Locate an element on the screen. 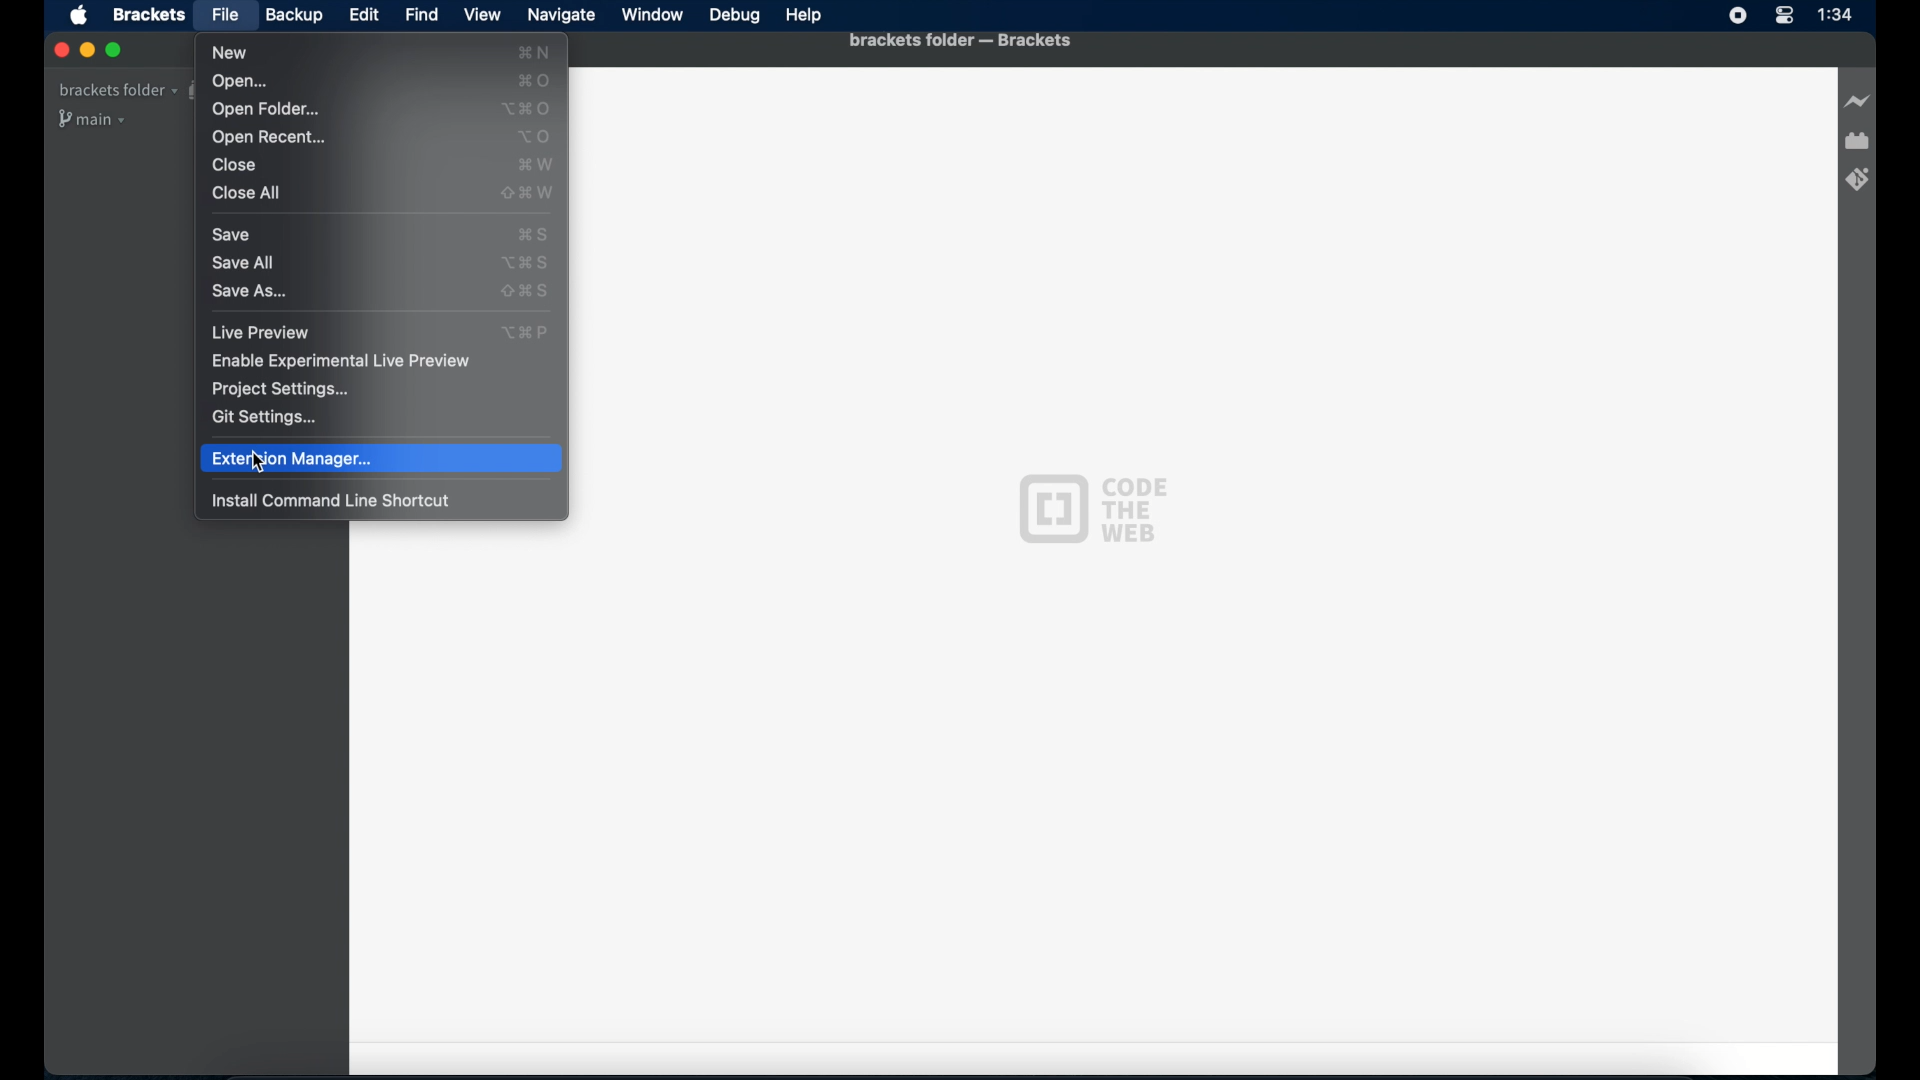  Window is located at coordinates (653, 14).